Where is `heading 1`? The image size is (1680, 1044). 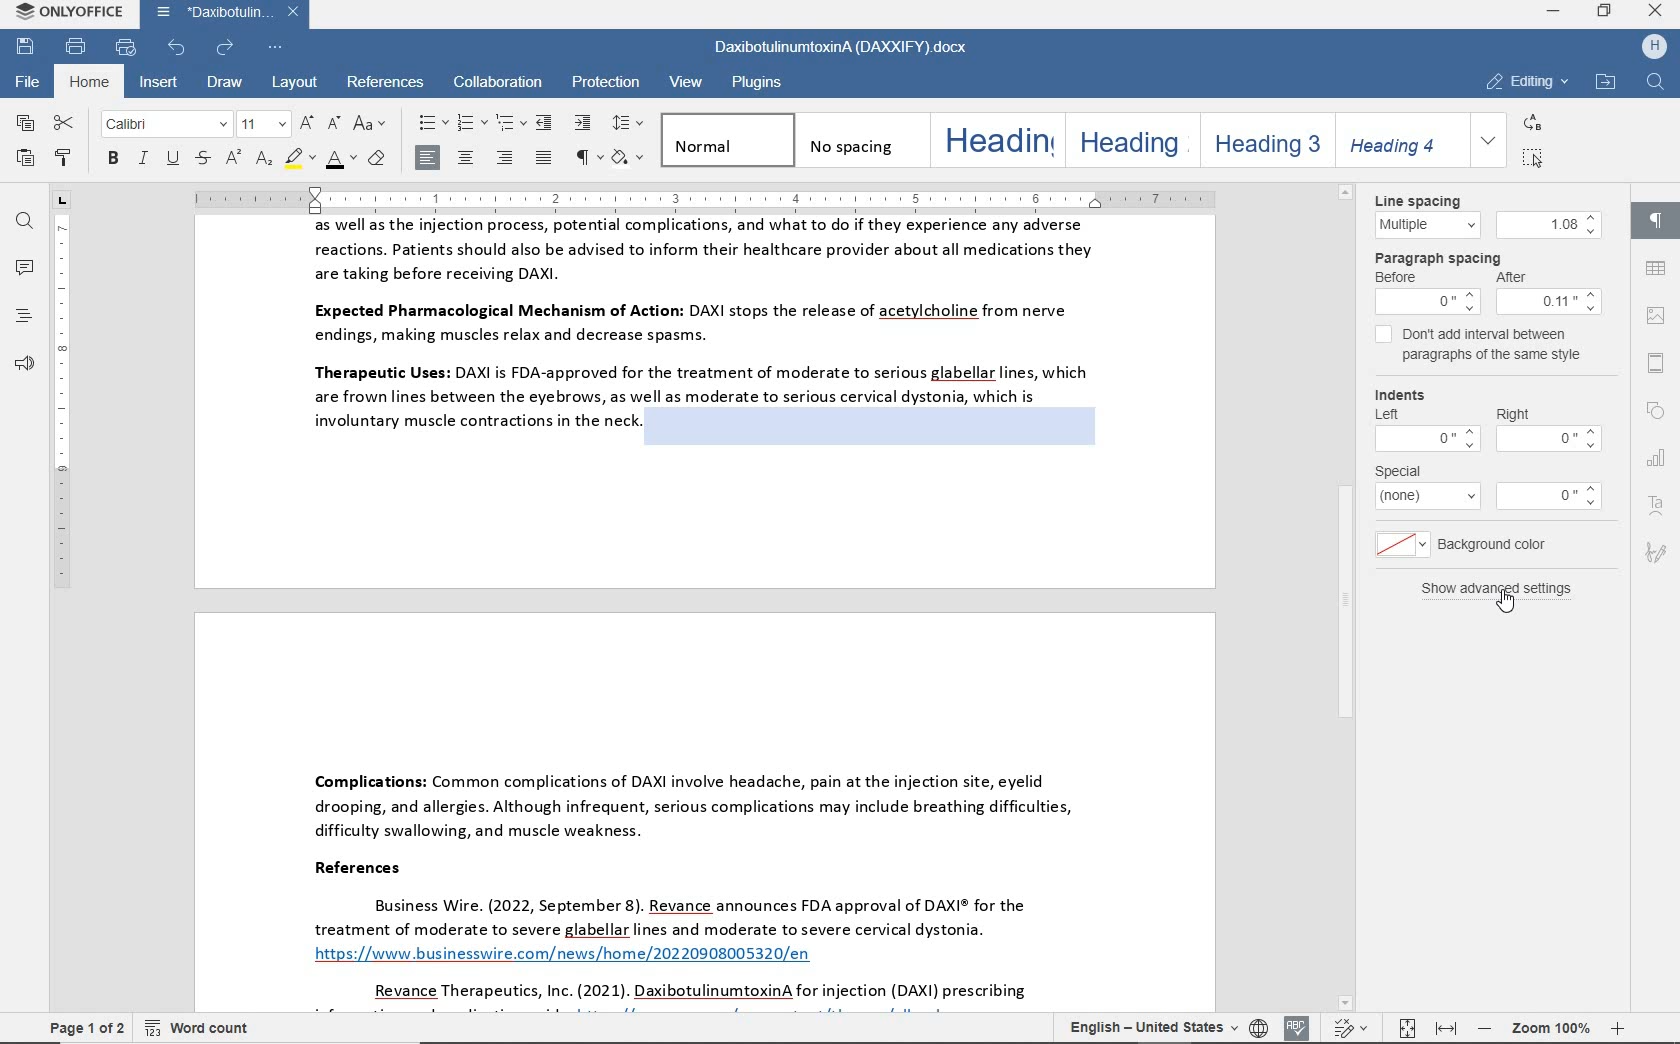 heading 1 is located at coordinates (994, 139).